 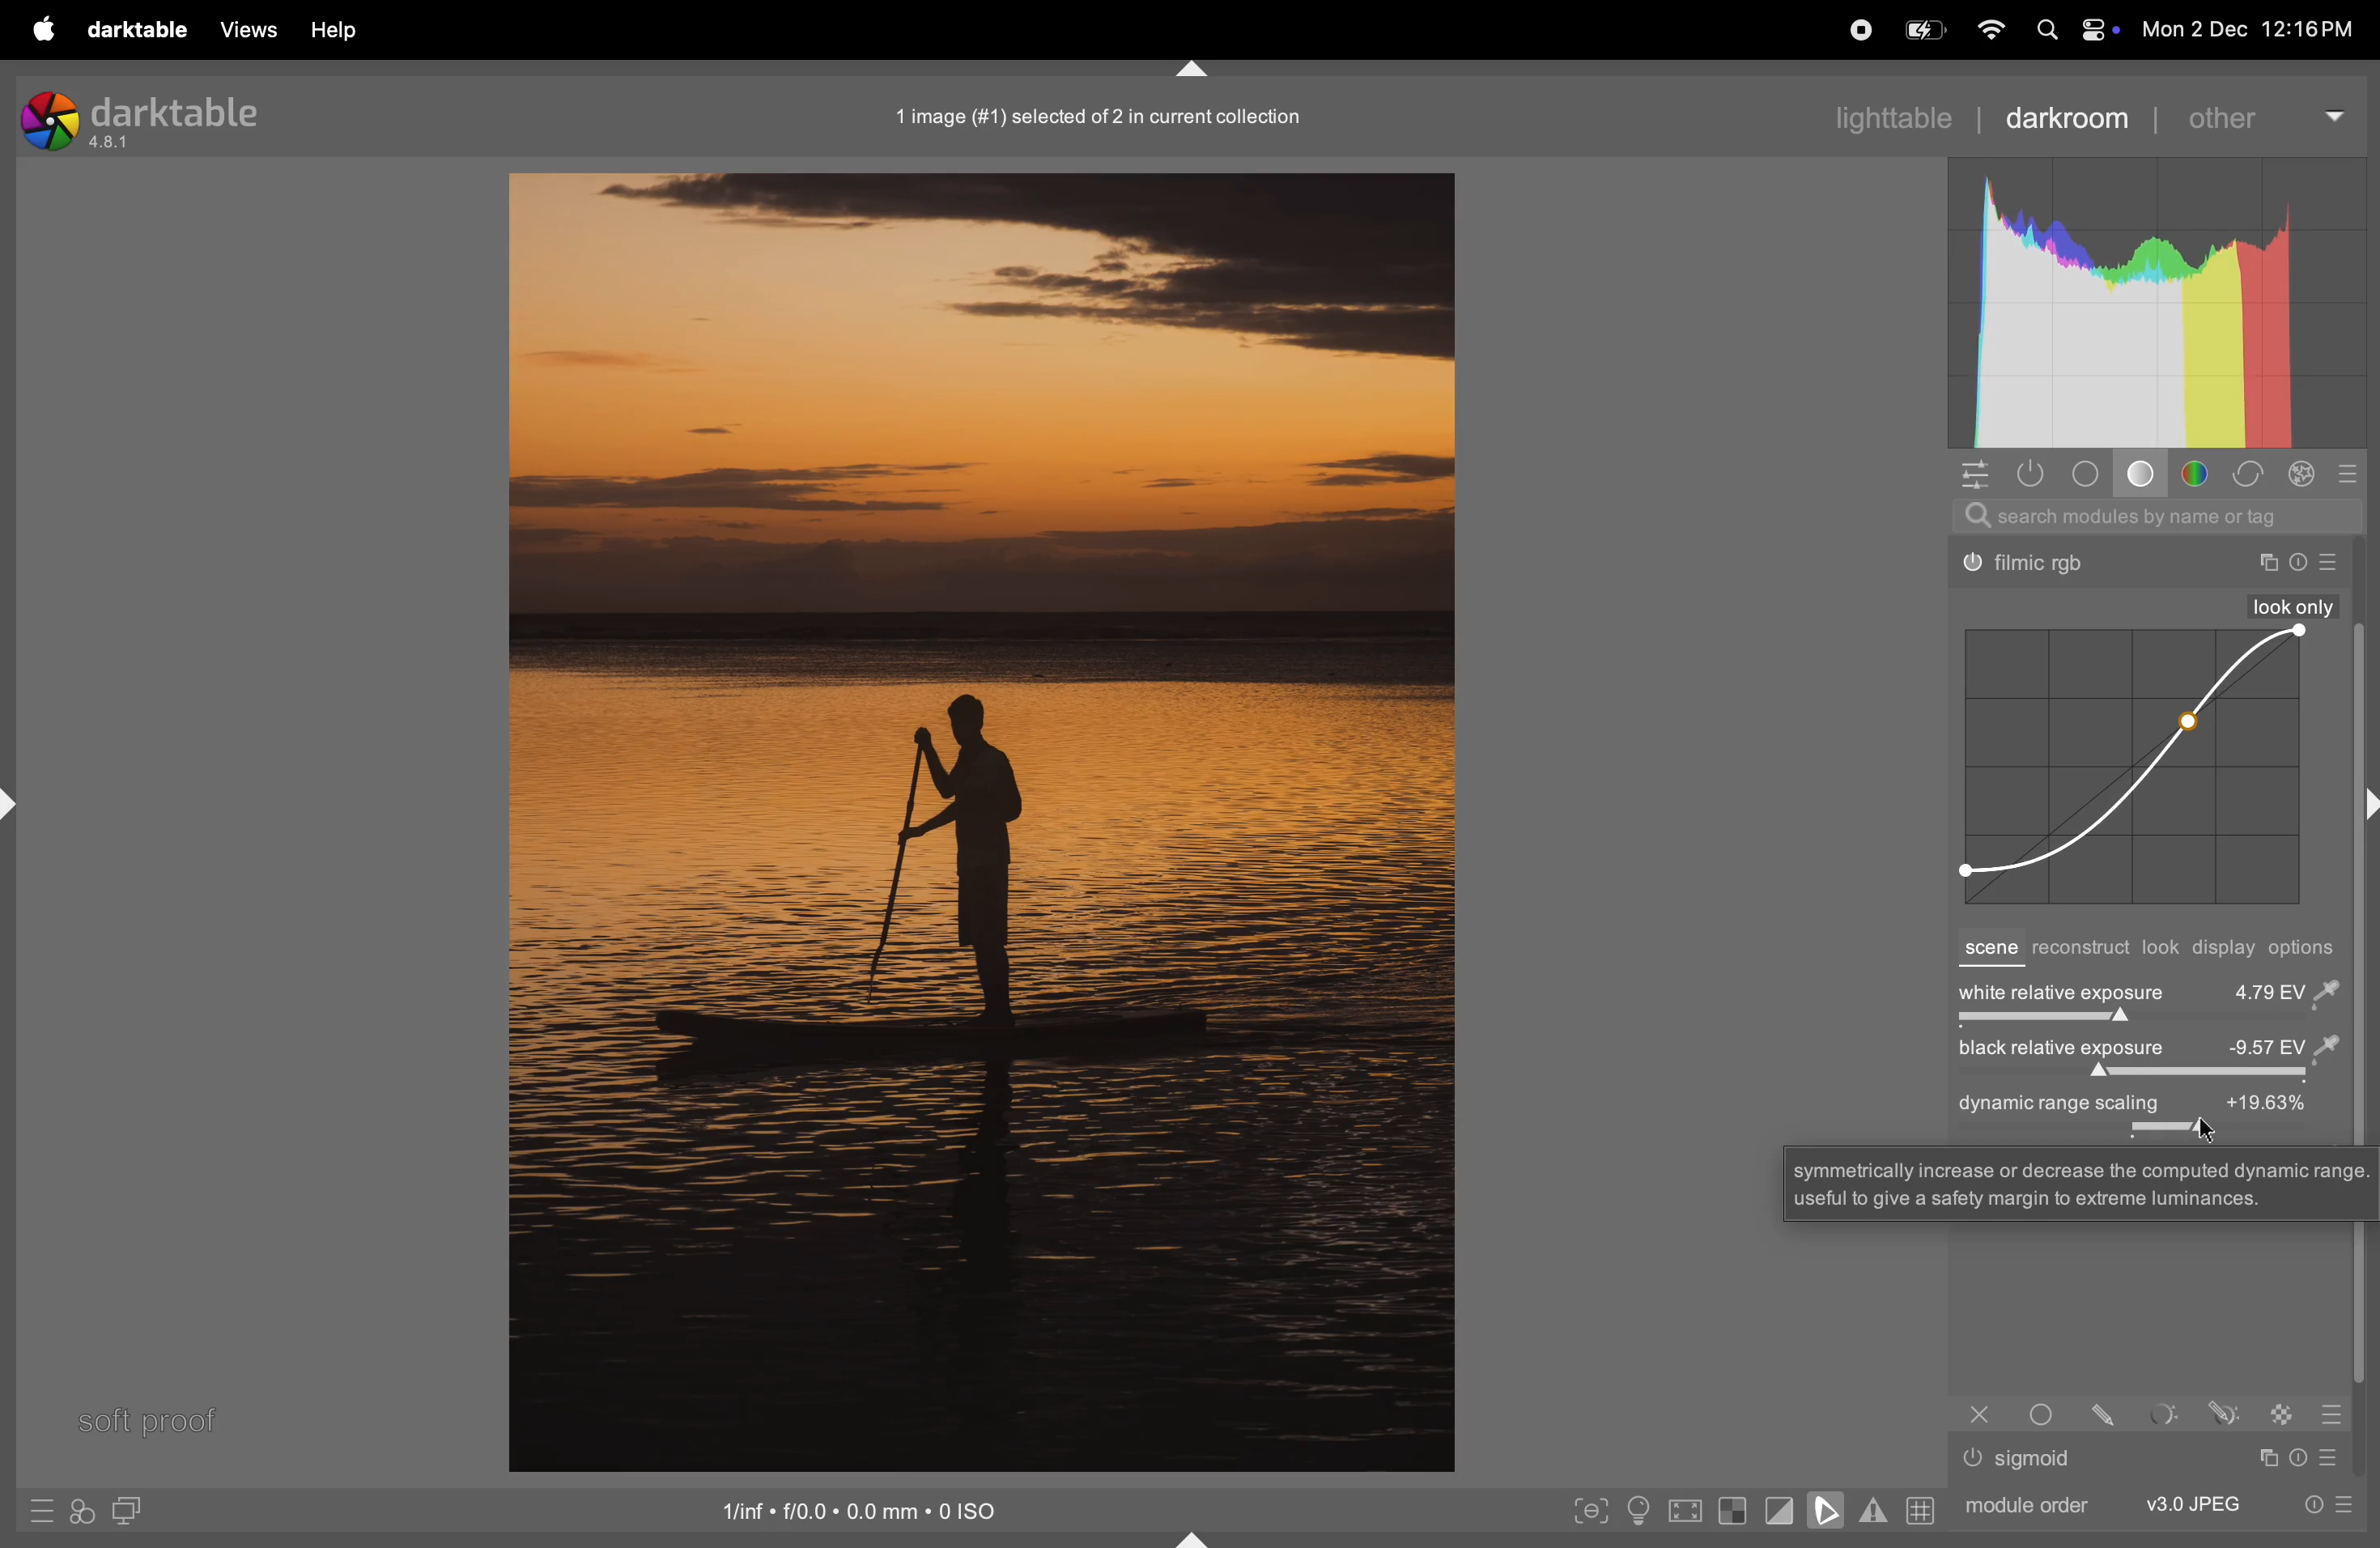 What do you see at coordinates (2128, 768) in the screenshot?
I see `rgb curve` at bounding box center [2128, 768].